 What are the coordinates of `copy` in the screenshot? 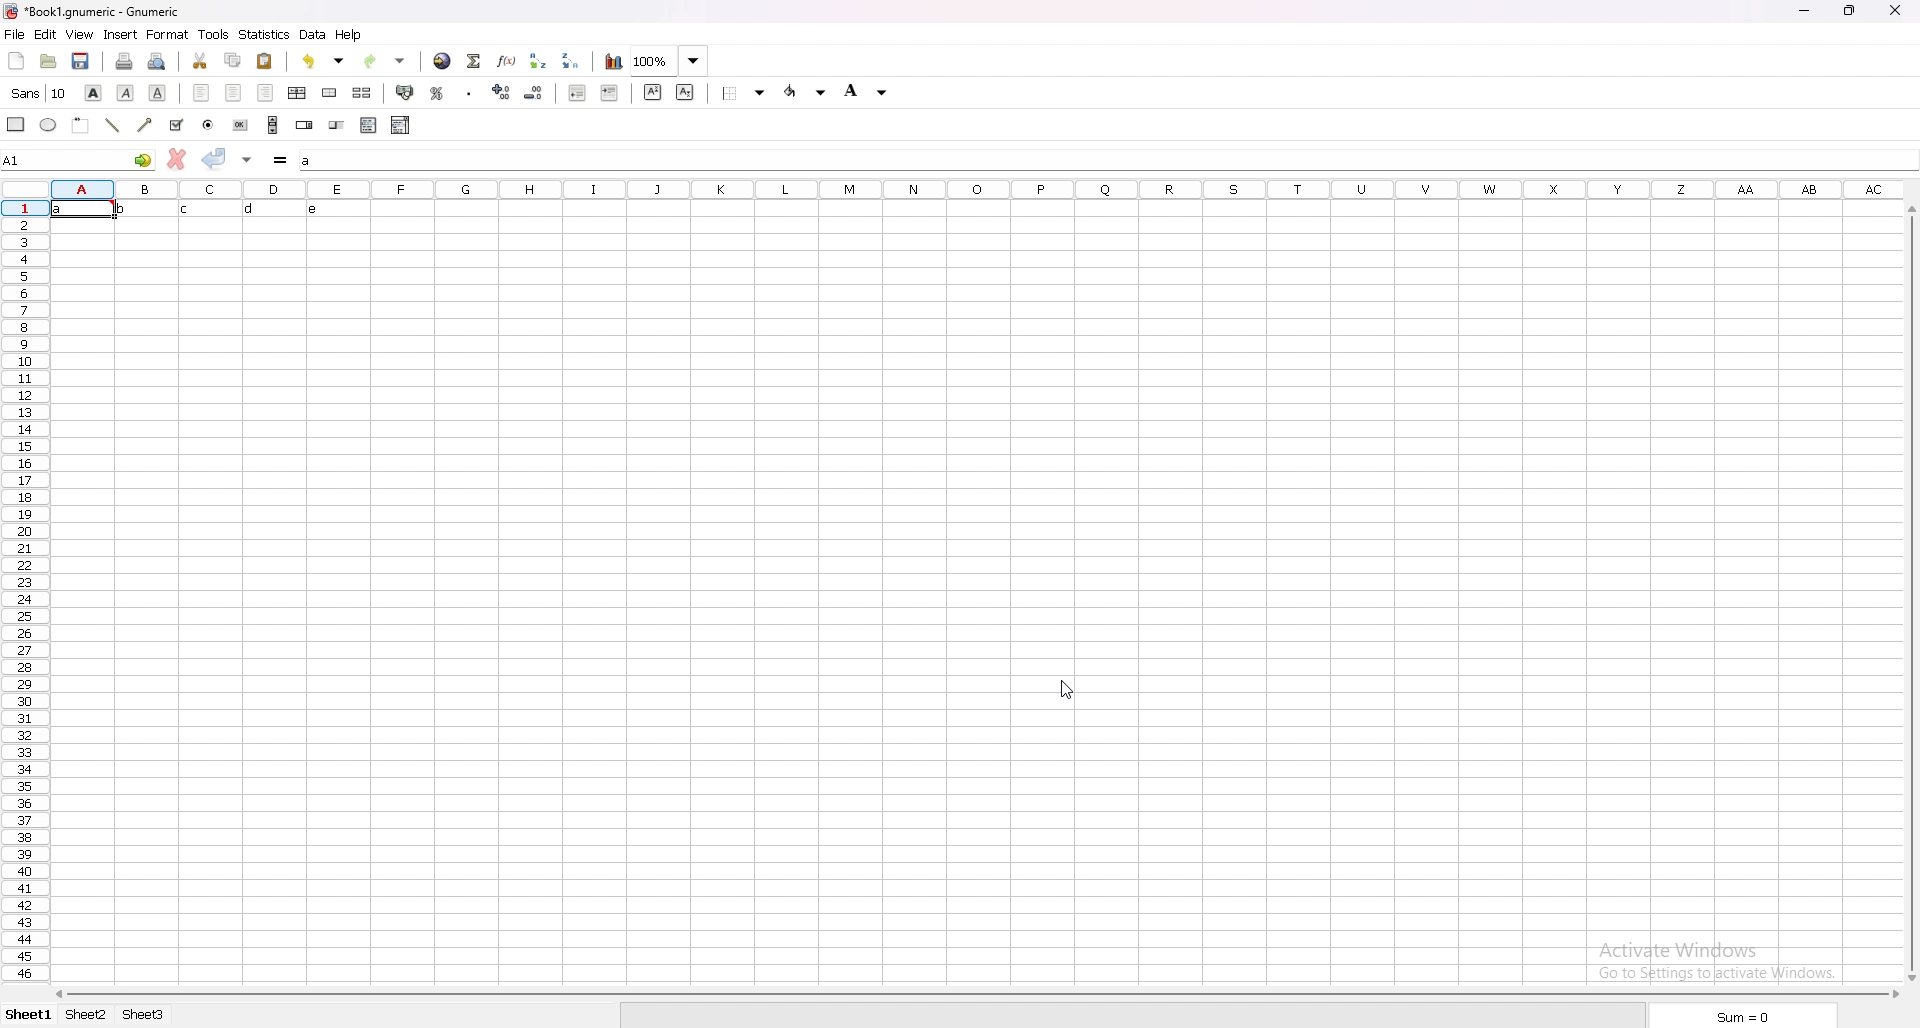 It's located at (234, 59).